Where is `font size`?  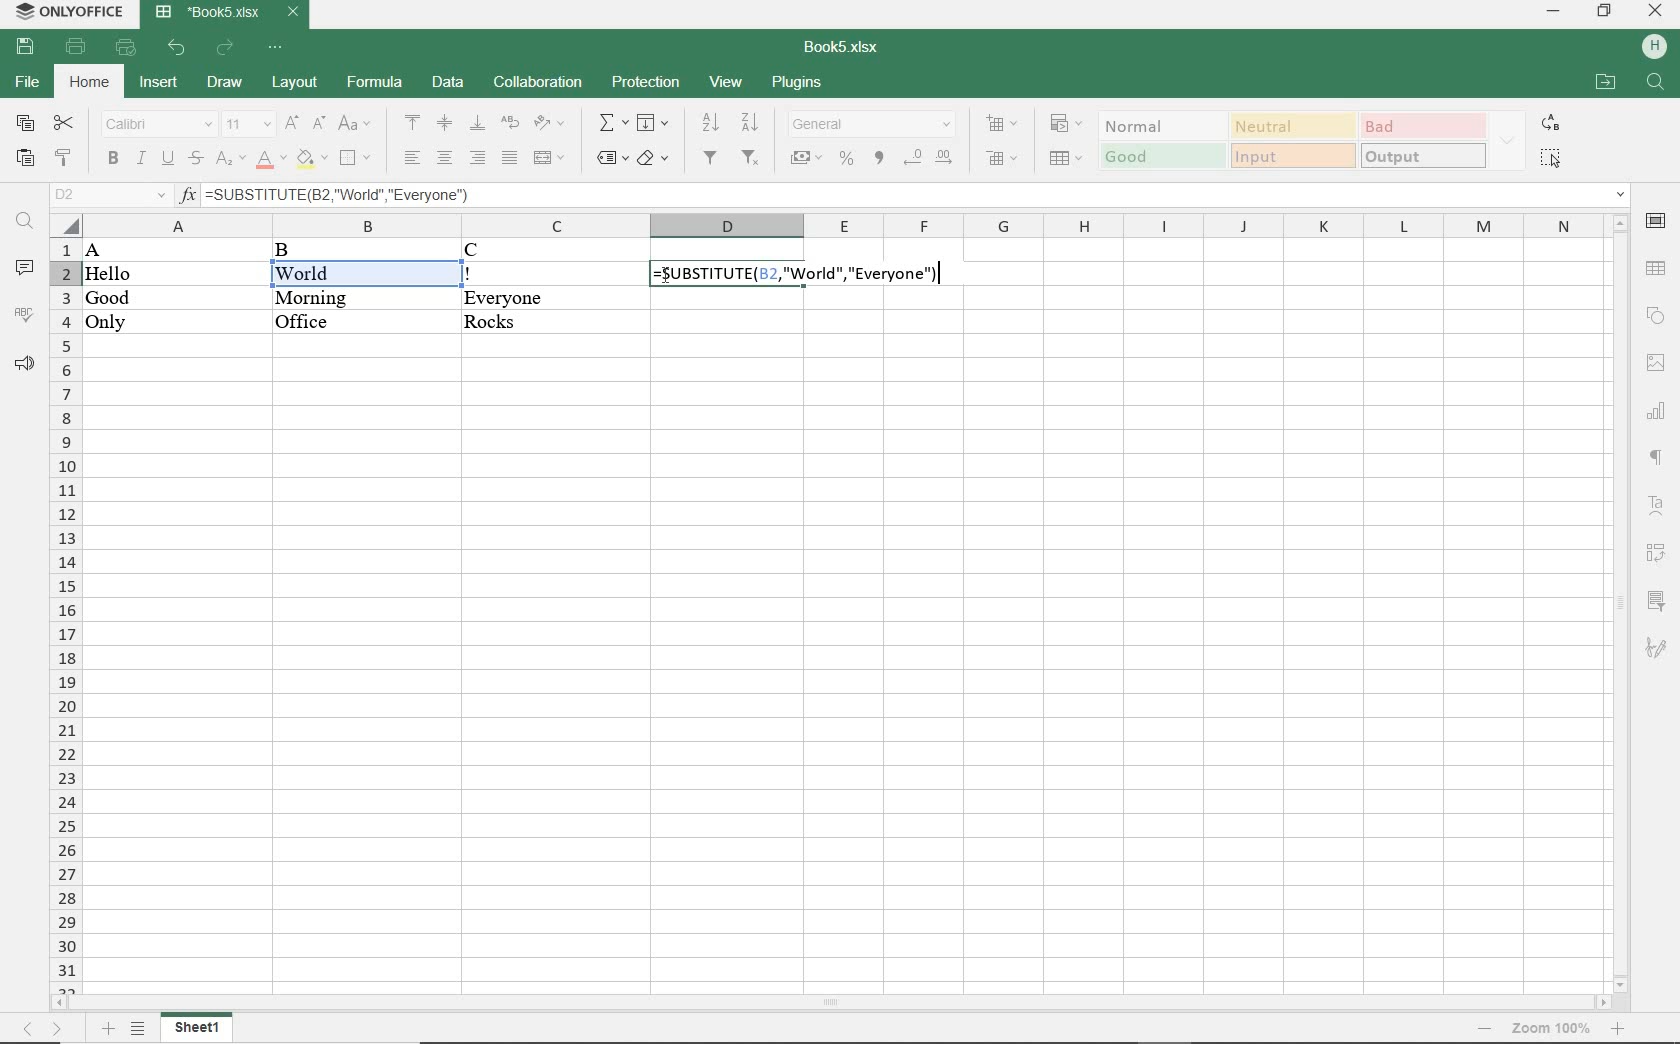 font size is located at coordinates (248, 125).